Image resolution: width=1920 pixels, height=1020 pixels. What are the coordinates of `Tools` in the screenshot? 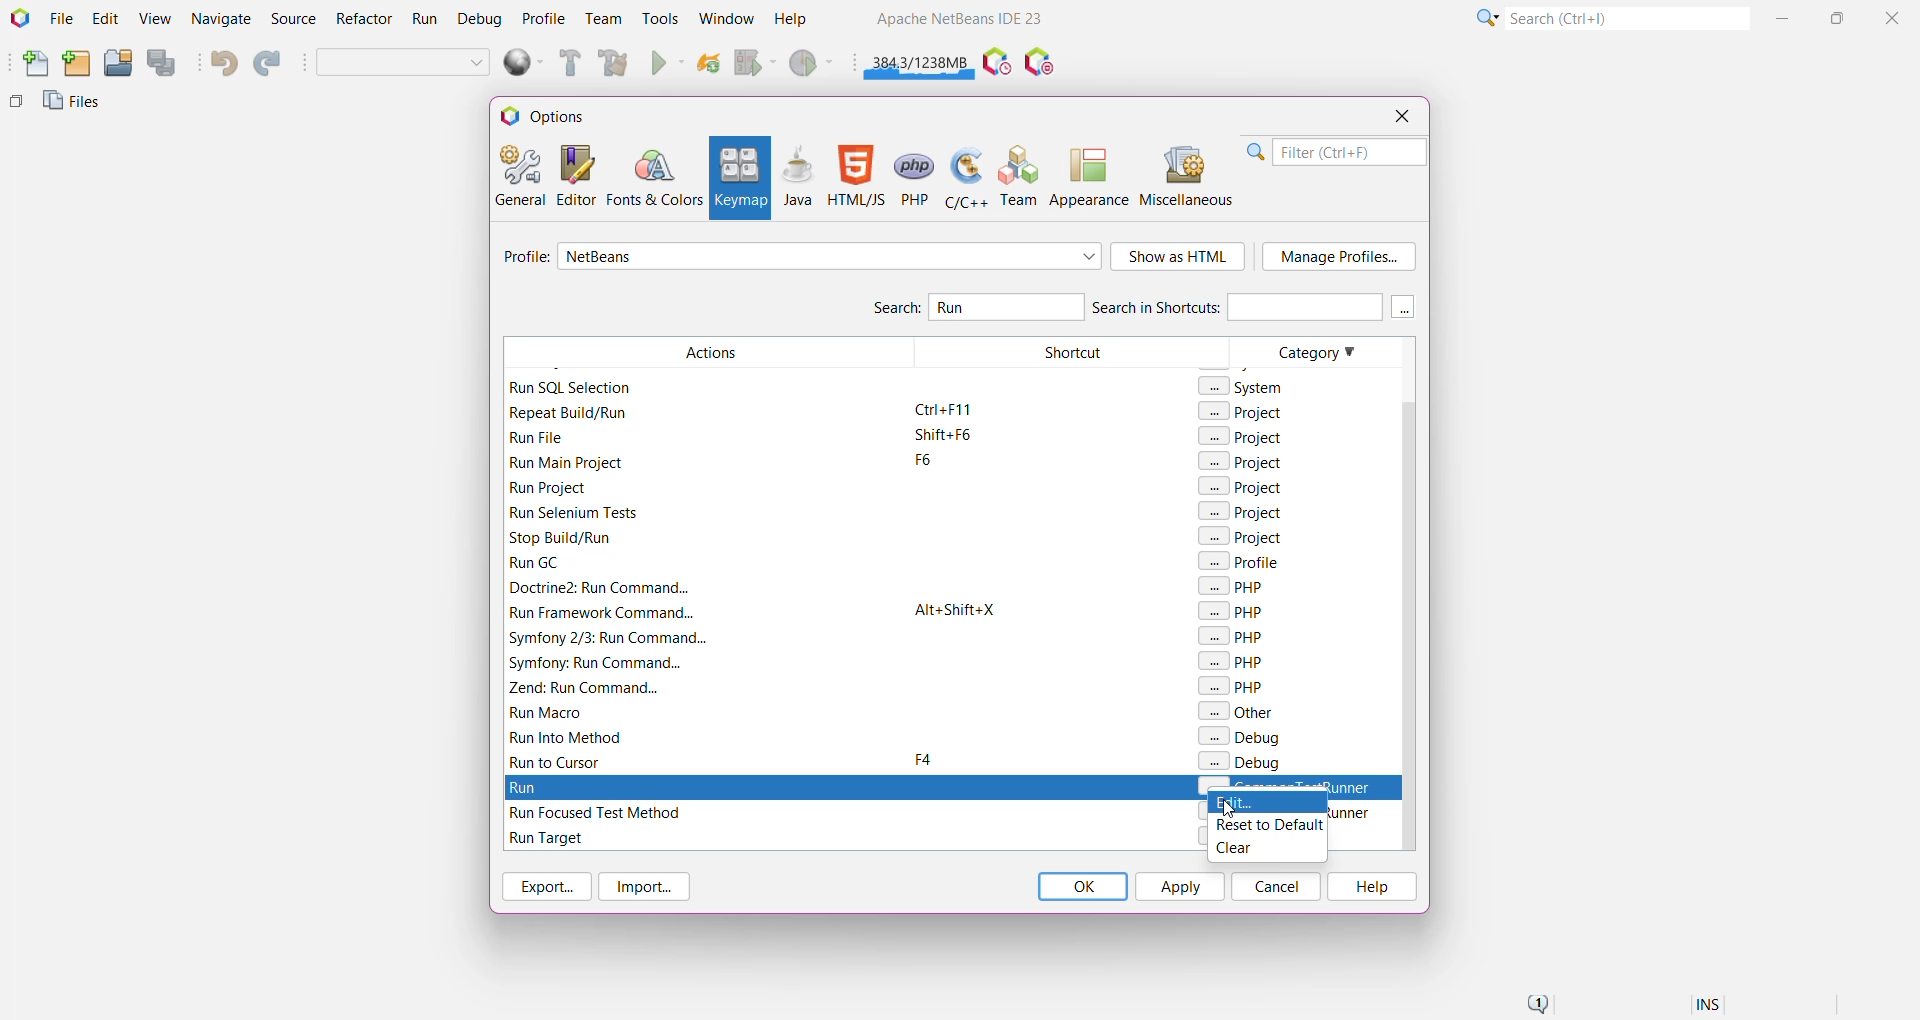 It's located at (661, 17).